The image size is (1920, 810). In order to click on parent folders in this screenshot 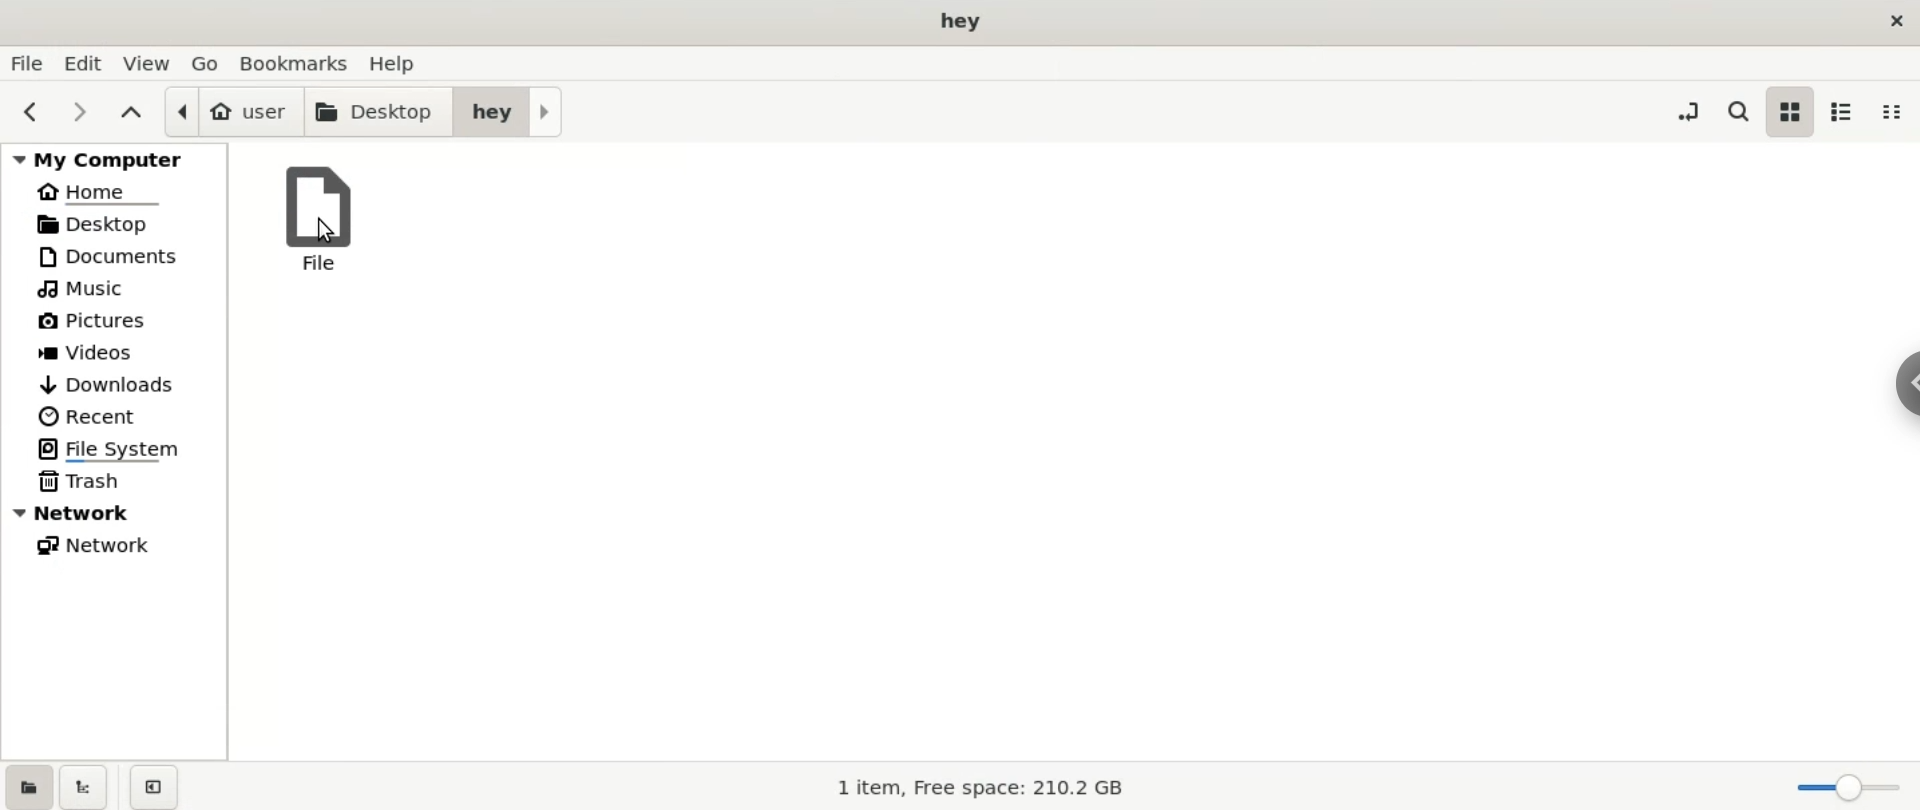, I will do `click(132, 109)`.